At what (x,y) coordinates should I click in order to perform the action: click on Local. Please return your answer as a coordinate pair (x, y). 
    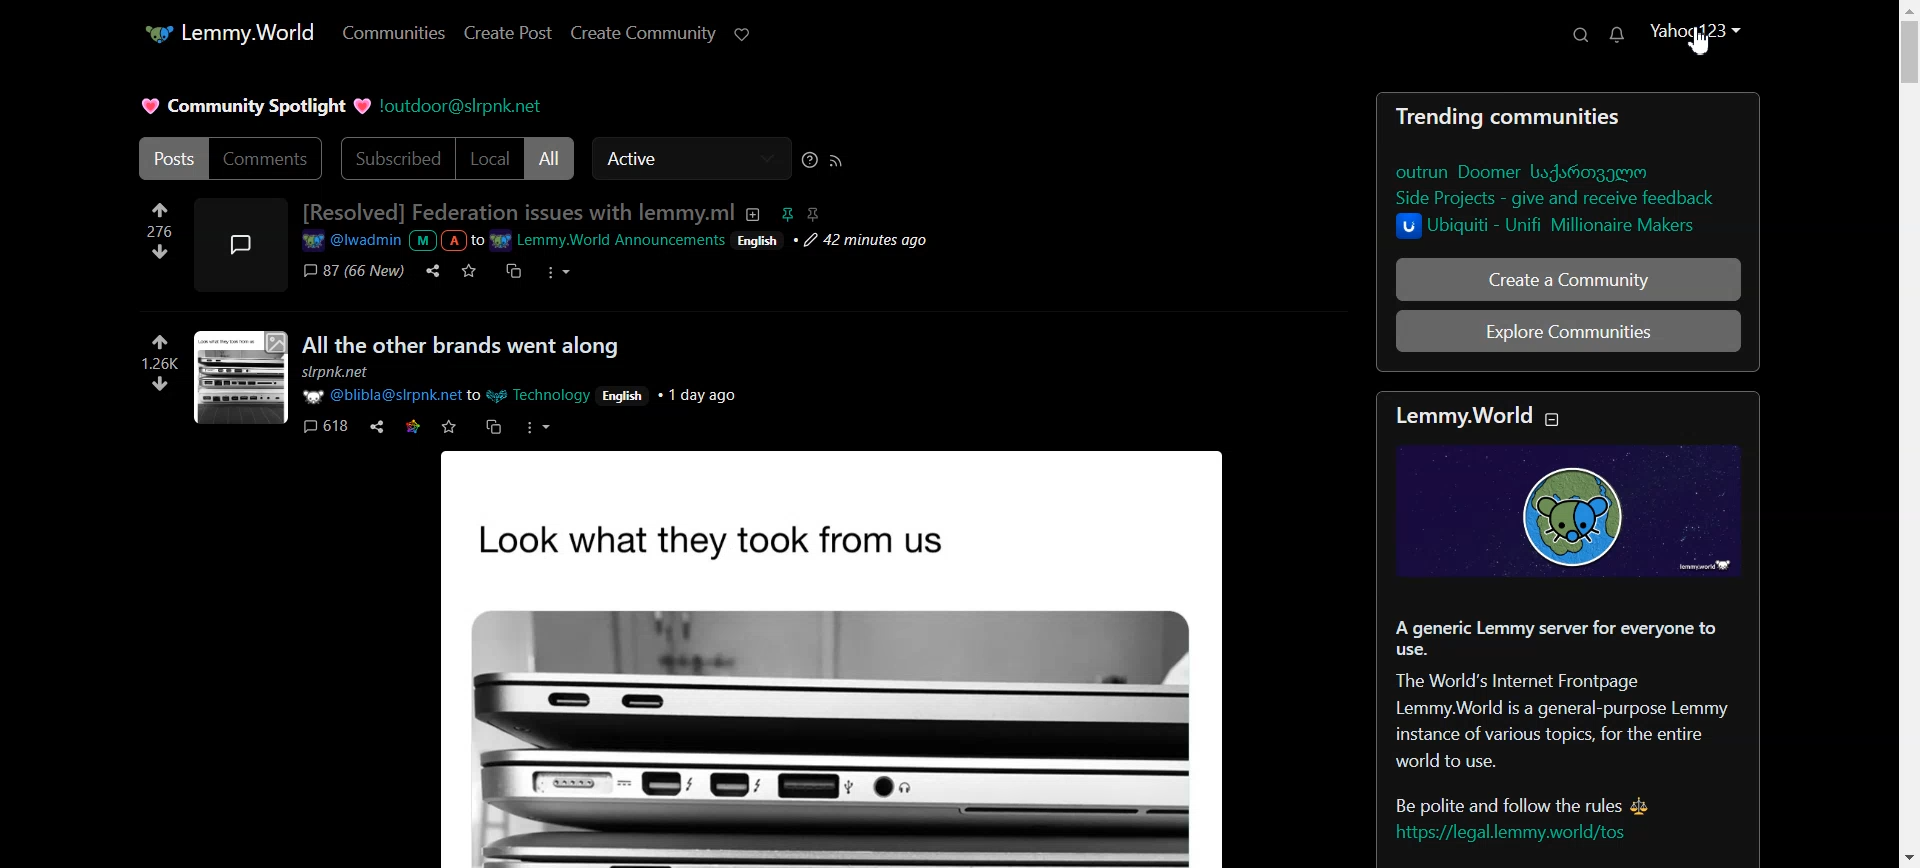
    Looking at the image, I should click on (491, 159).